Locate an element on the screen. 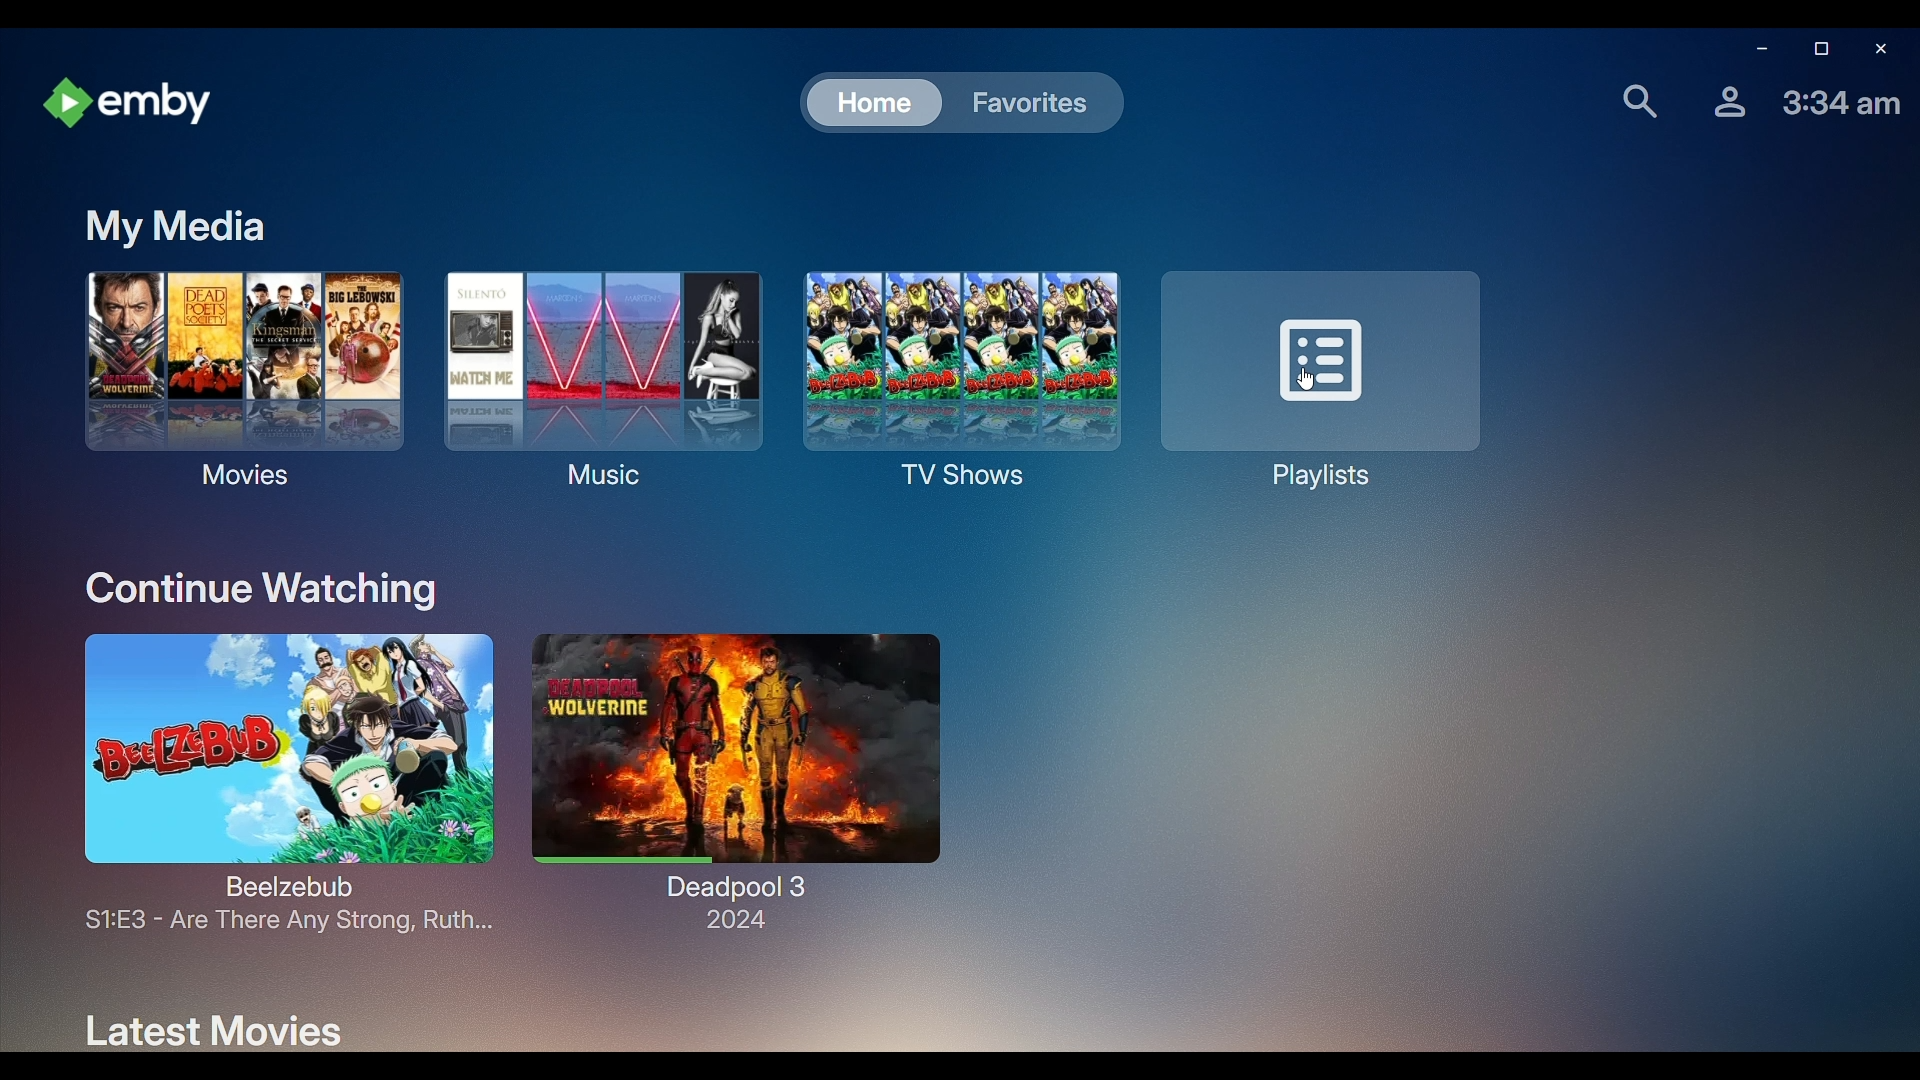  Home is located at coordinates (867, 103).